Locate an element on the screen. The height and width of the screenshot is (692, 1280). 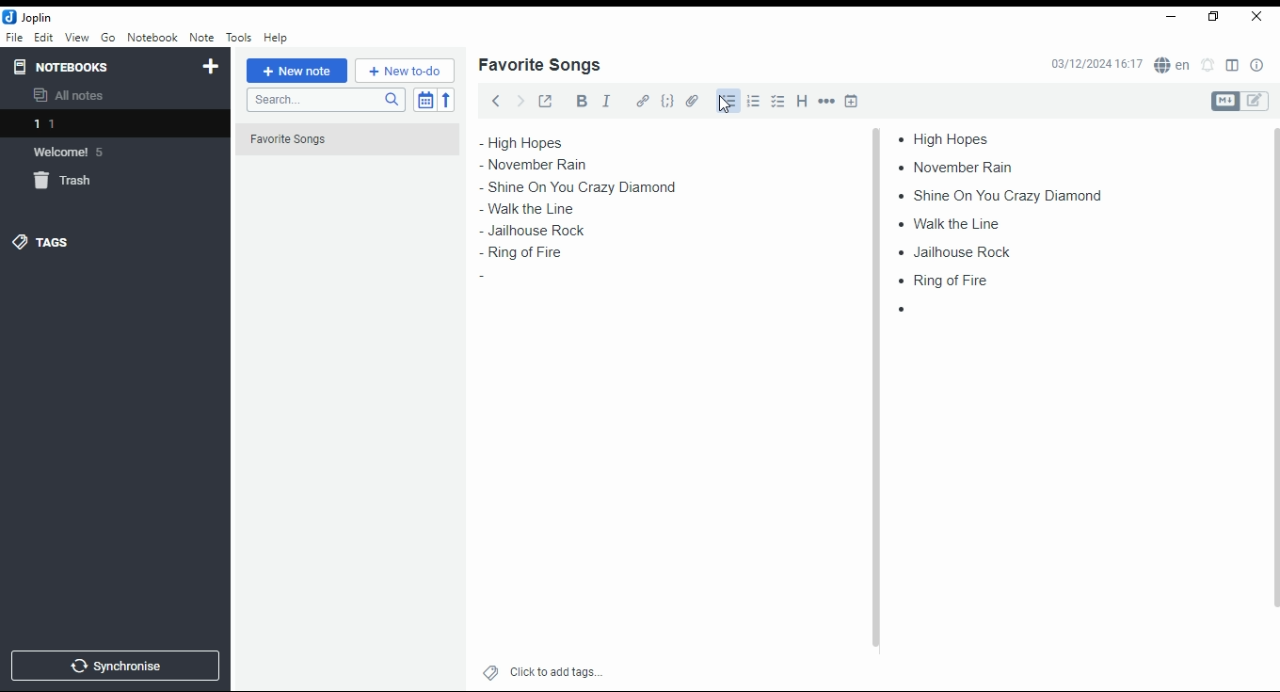
reverse sort order is located at coordinates (446, 100).